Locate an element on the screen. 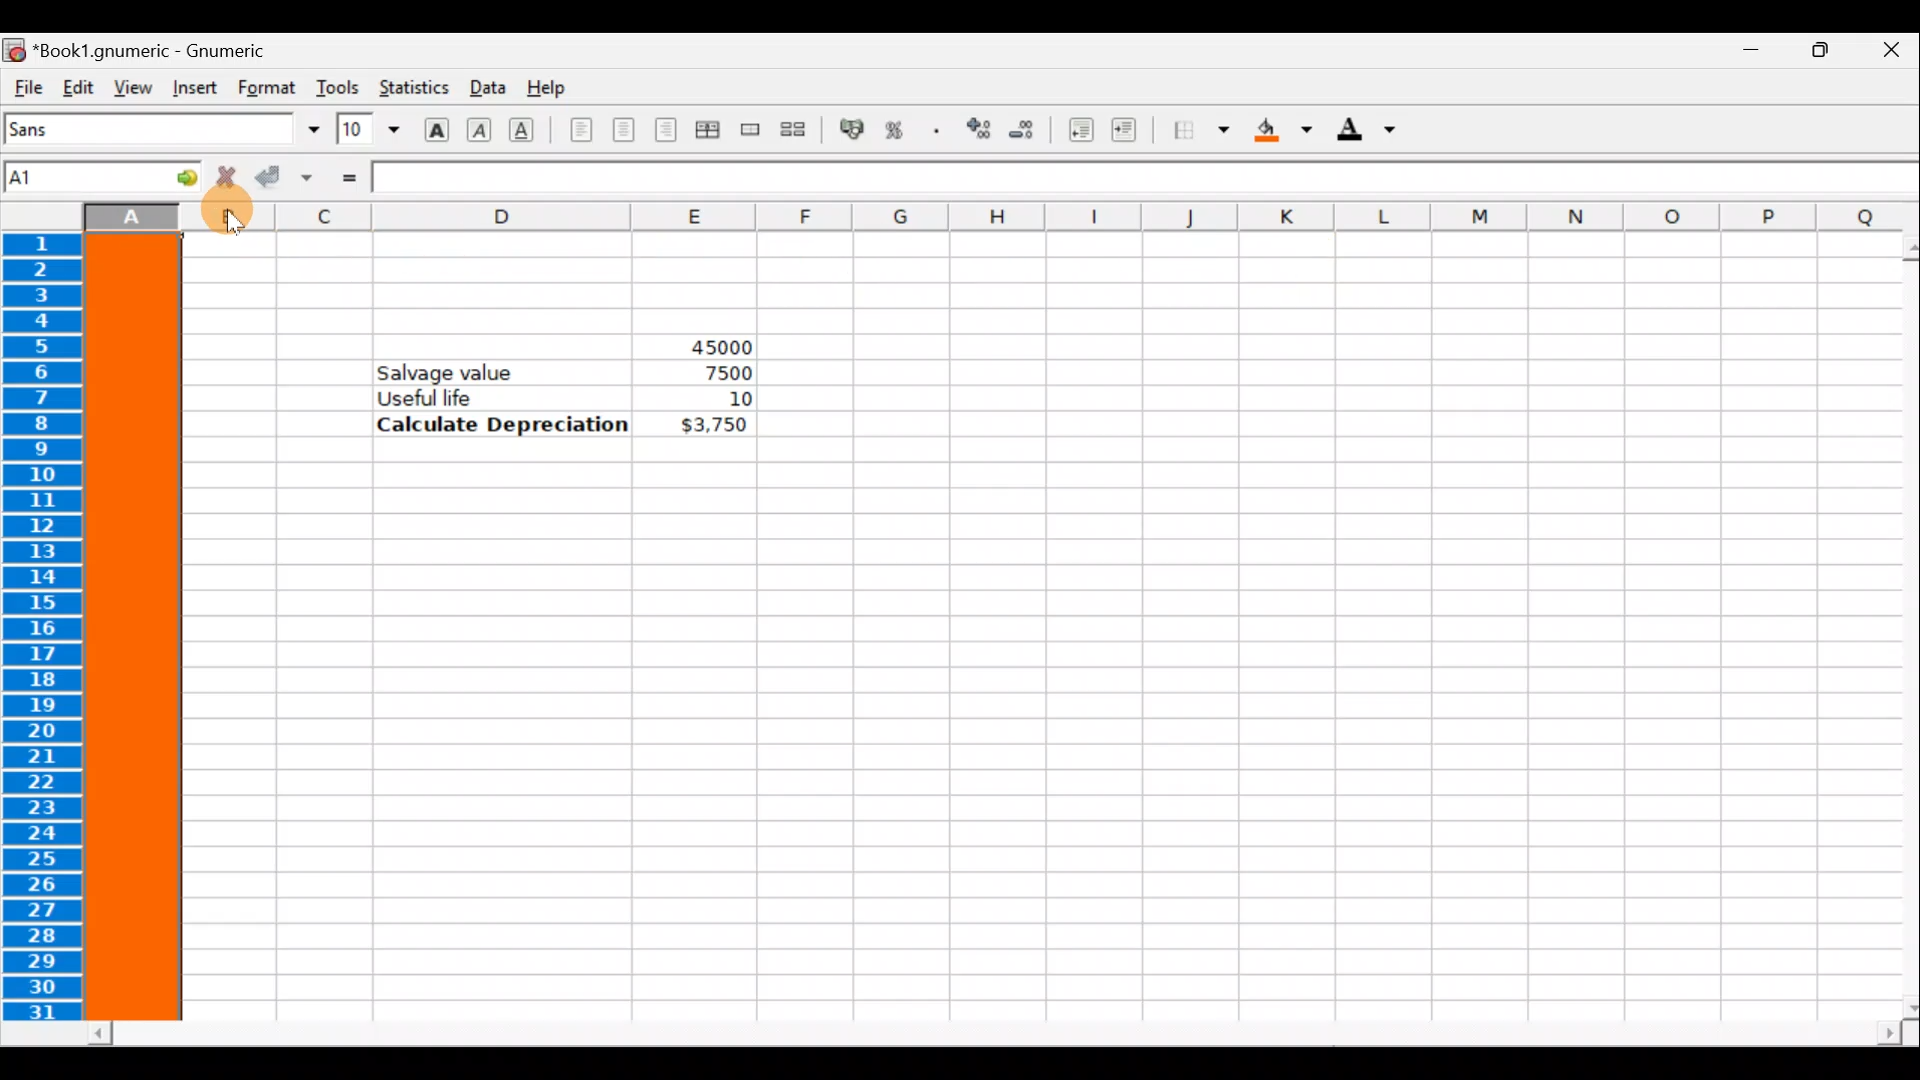 This screenshot has height=1080, width=1920. Borders is located at coordinates (1201, 131).